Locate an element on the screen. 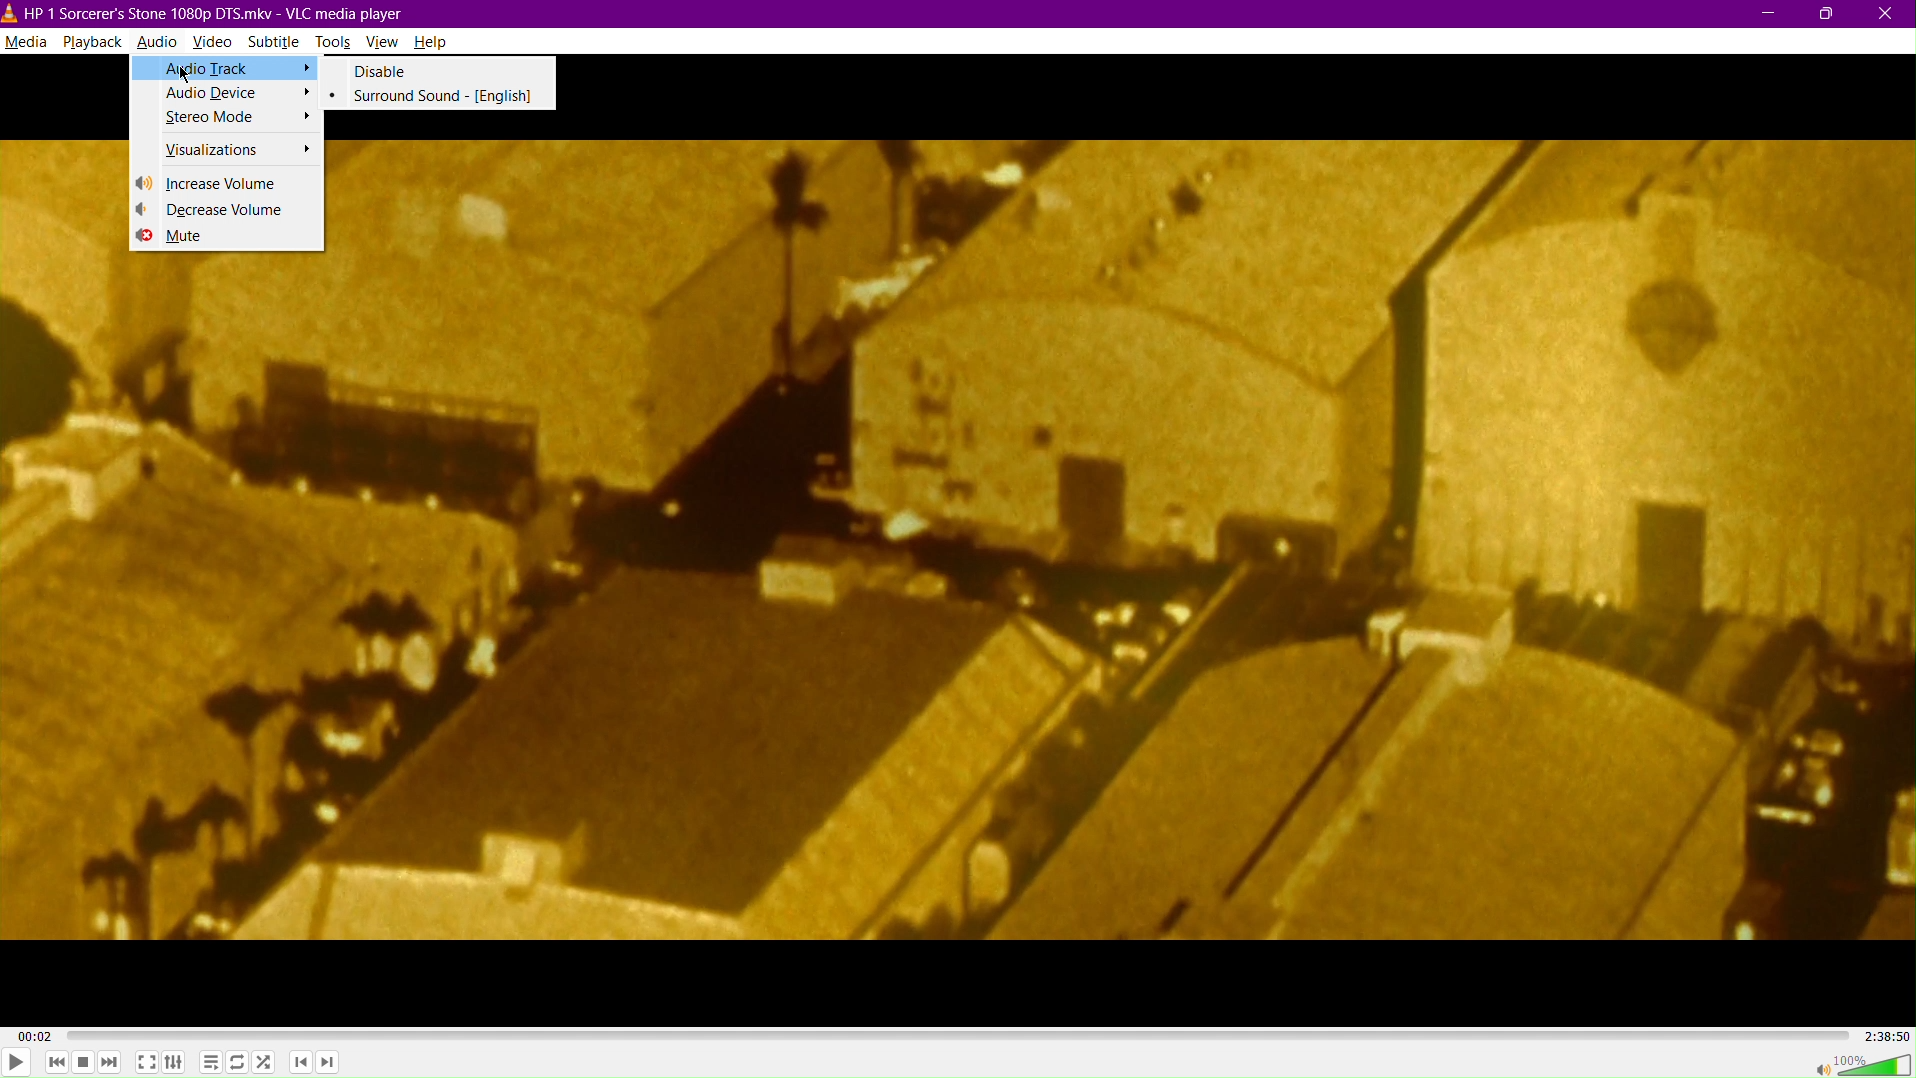 The height and width of the screenshot is (1078, 1916). Close is located at coordinates (1890, 13).